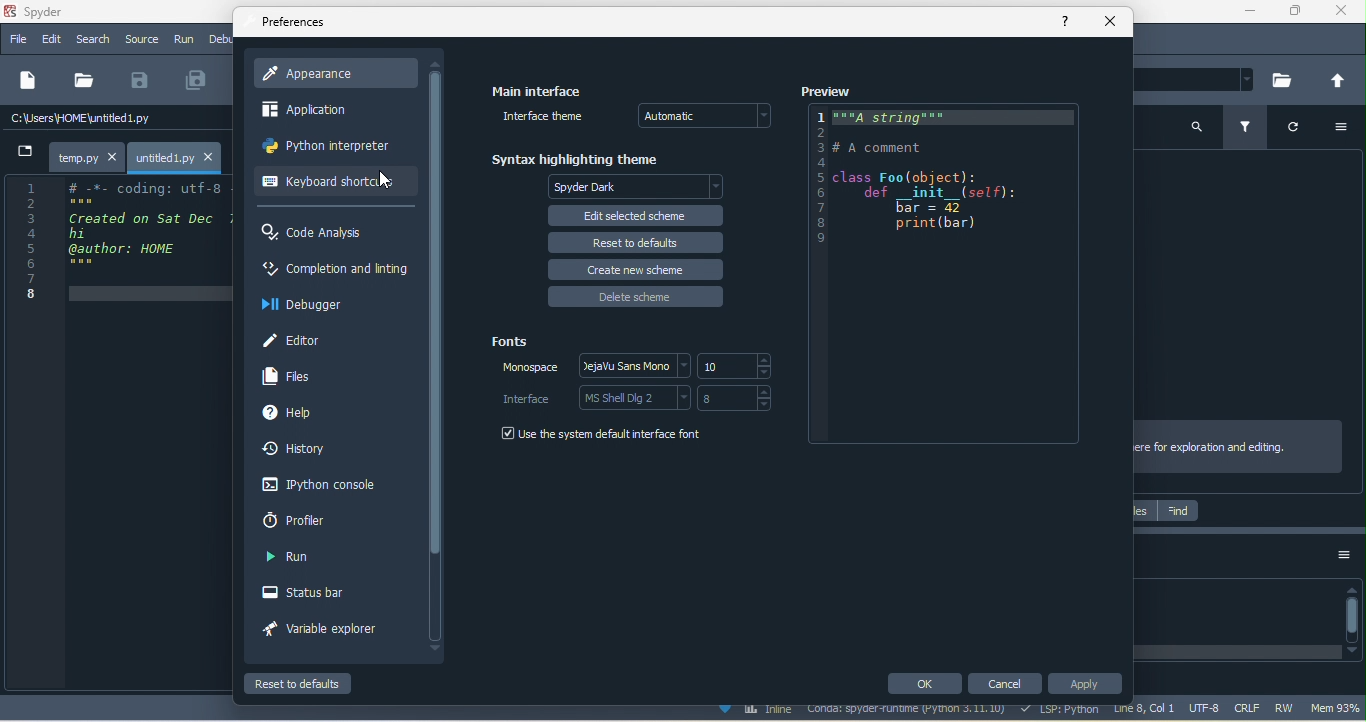 Image resolution: width=1366 pixels, height=722 pixels. Describe the element at coordinates (1343, 561) in the screenshot. I see `option` at that location.